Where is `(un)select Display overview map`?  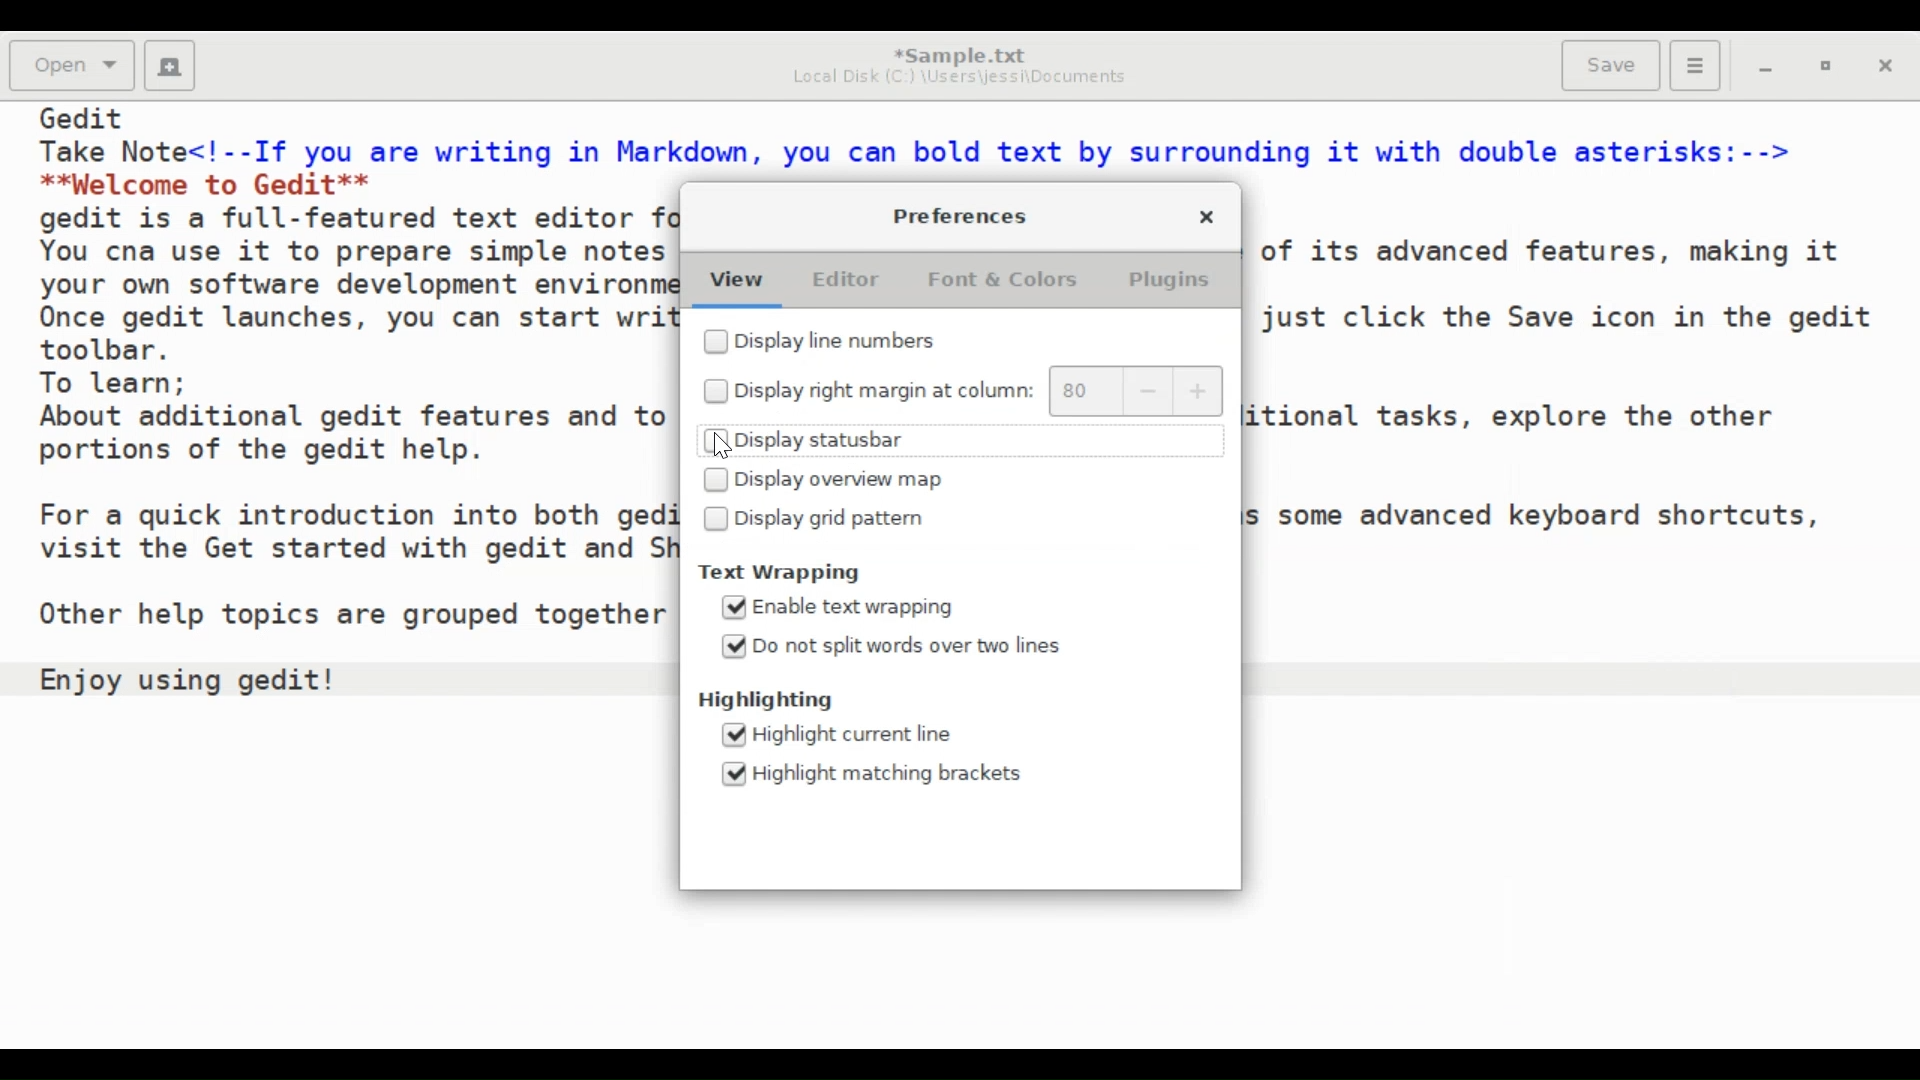
(un)select Display overview map is located at coordinates (829, 481).